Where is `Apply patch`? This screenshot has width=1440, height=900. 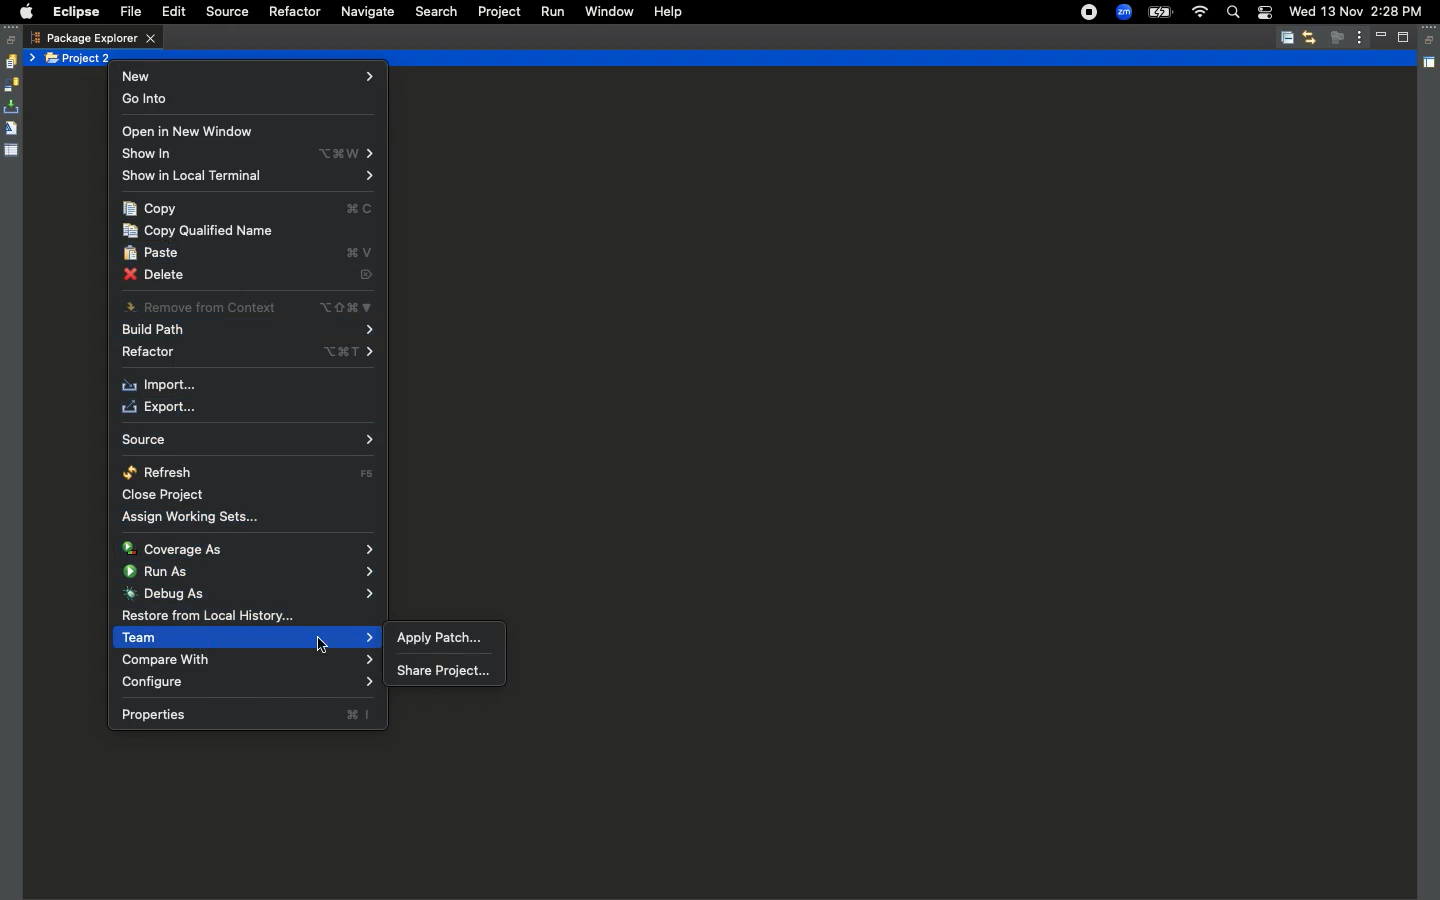 Apply patch is located at coordinates (441, 636).